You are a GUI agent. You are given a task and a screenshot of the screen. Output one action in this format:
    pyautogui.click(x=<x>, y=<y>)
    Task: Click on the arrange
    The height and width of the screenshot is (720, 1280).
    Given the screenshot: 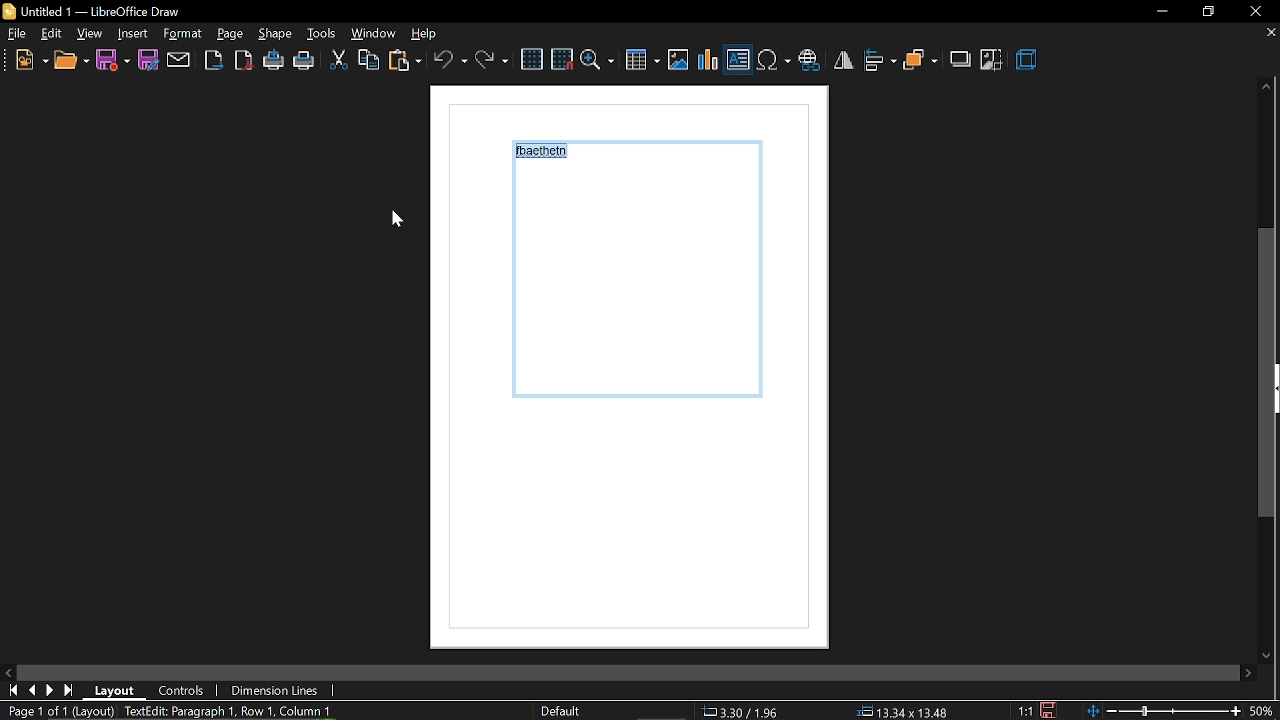 What is the action you would take?
    pyautogui.click(x=921, y=62)
    